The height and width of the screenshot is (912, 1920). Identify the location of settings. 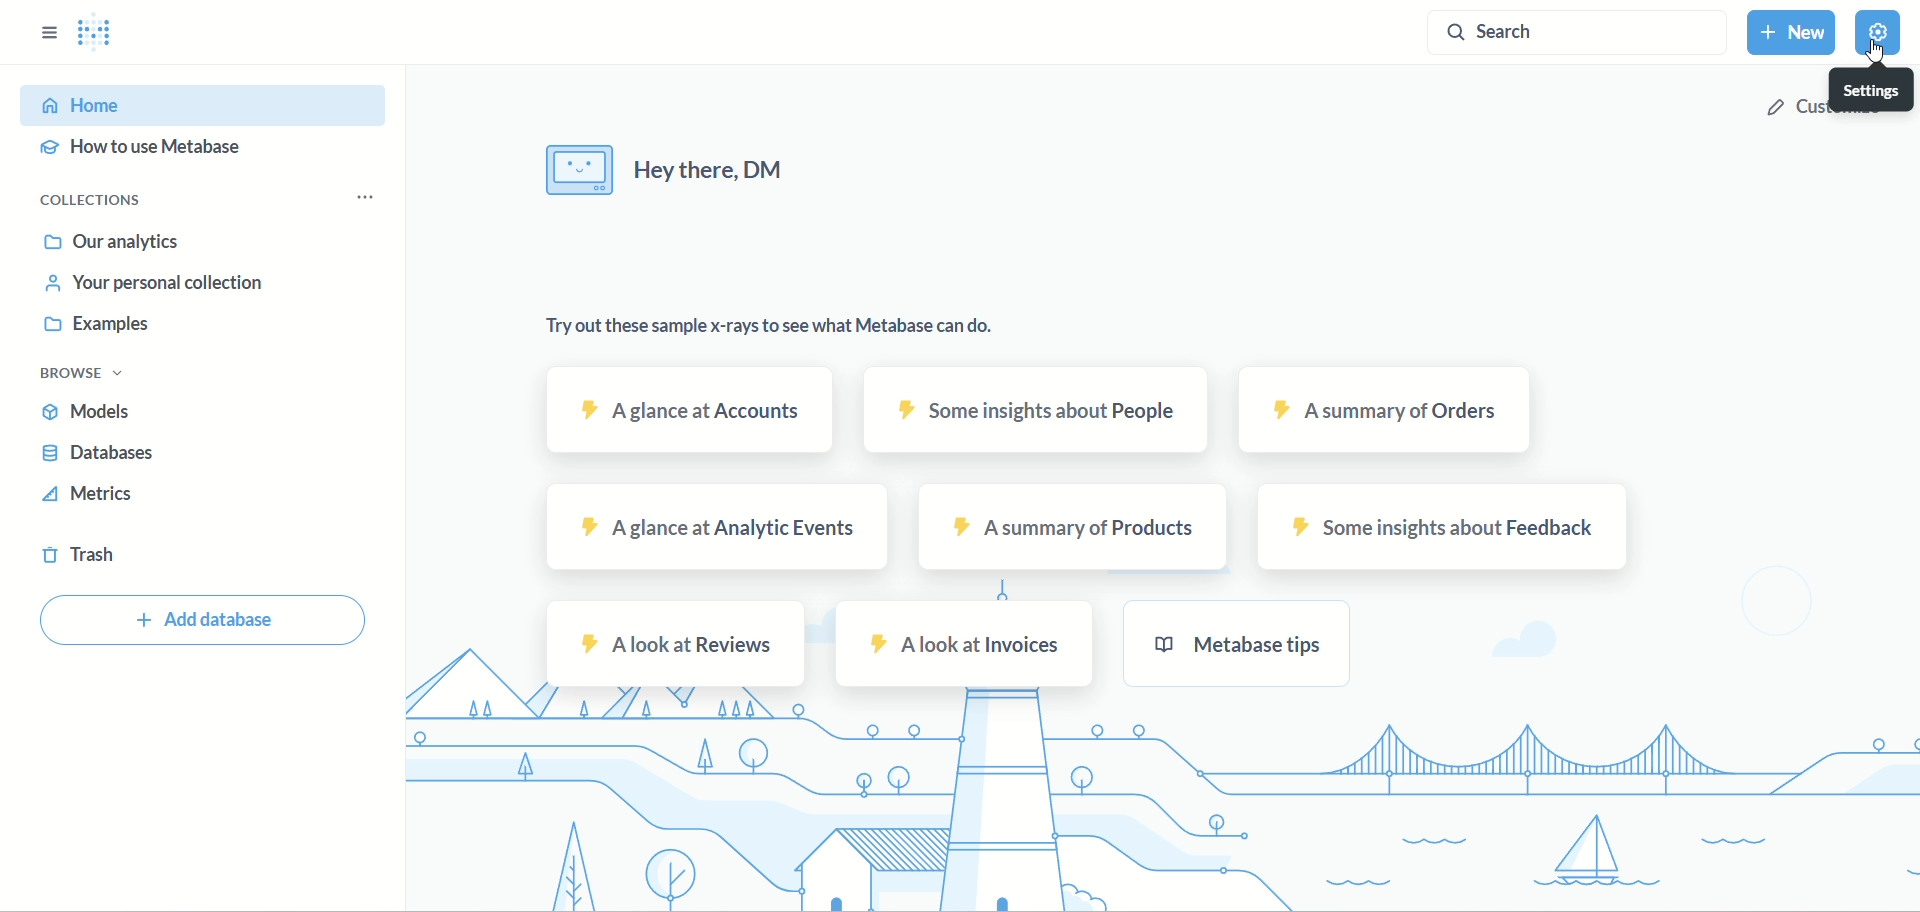
(1882, 35).